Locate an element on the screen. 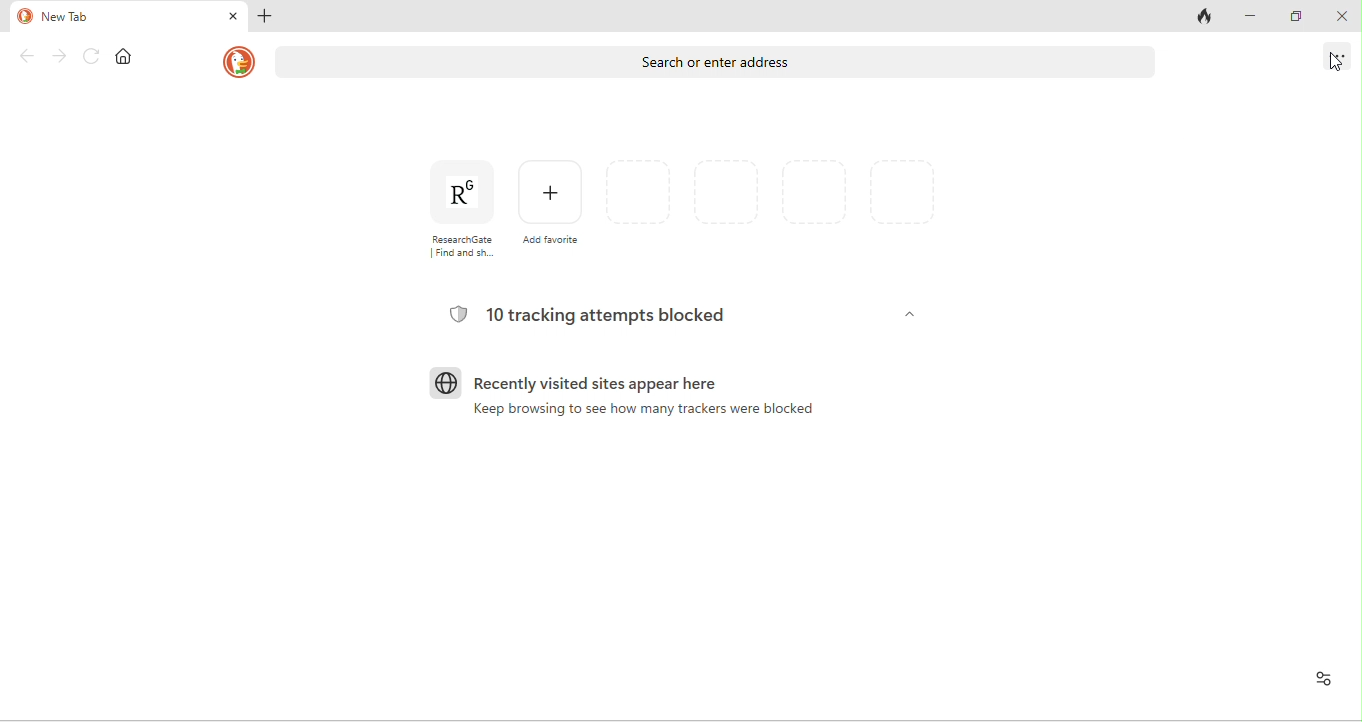 The width and height of the screenshot is (1362, 722). close is located at coordinates (231, 16).